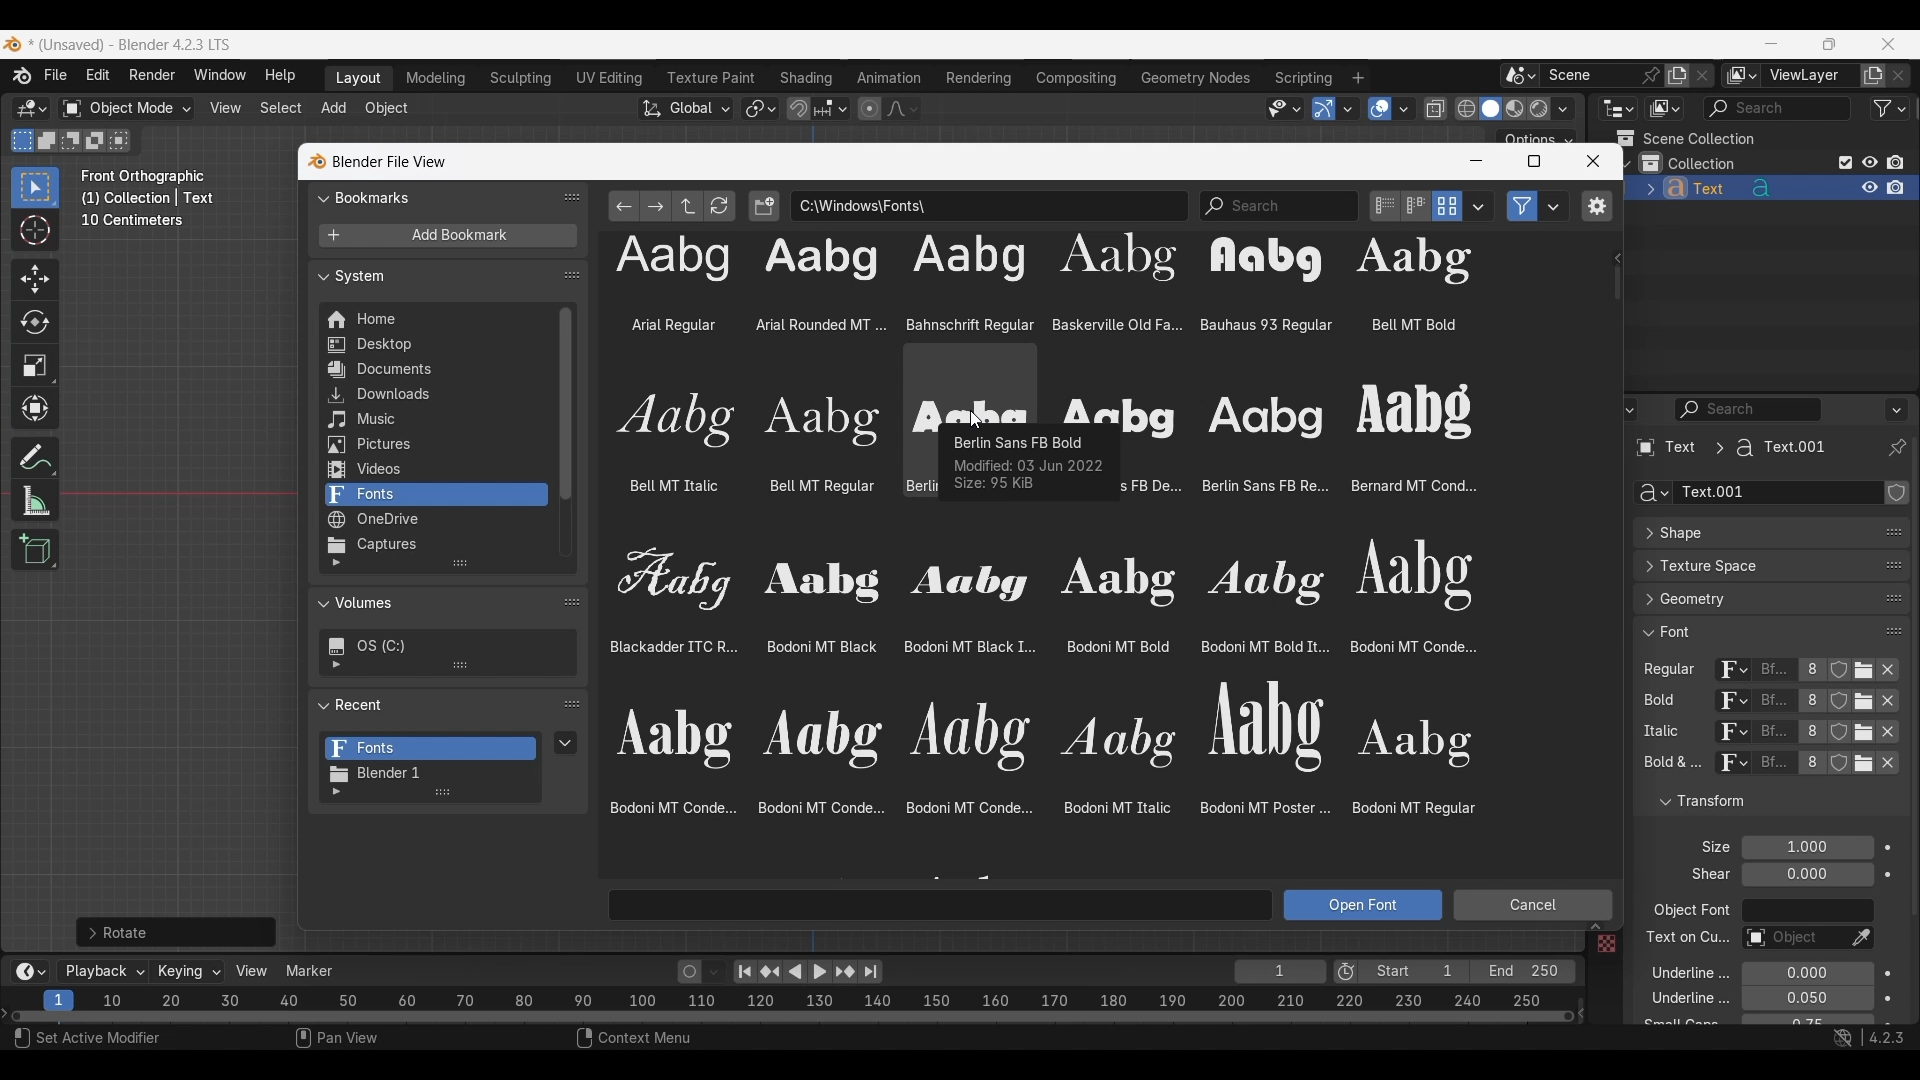 The image size is (1920, 1080). Describe the element at coordinates (1618, 283) in the screenshot. I see `Cursor selecting vertical slide bar` at that location.